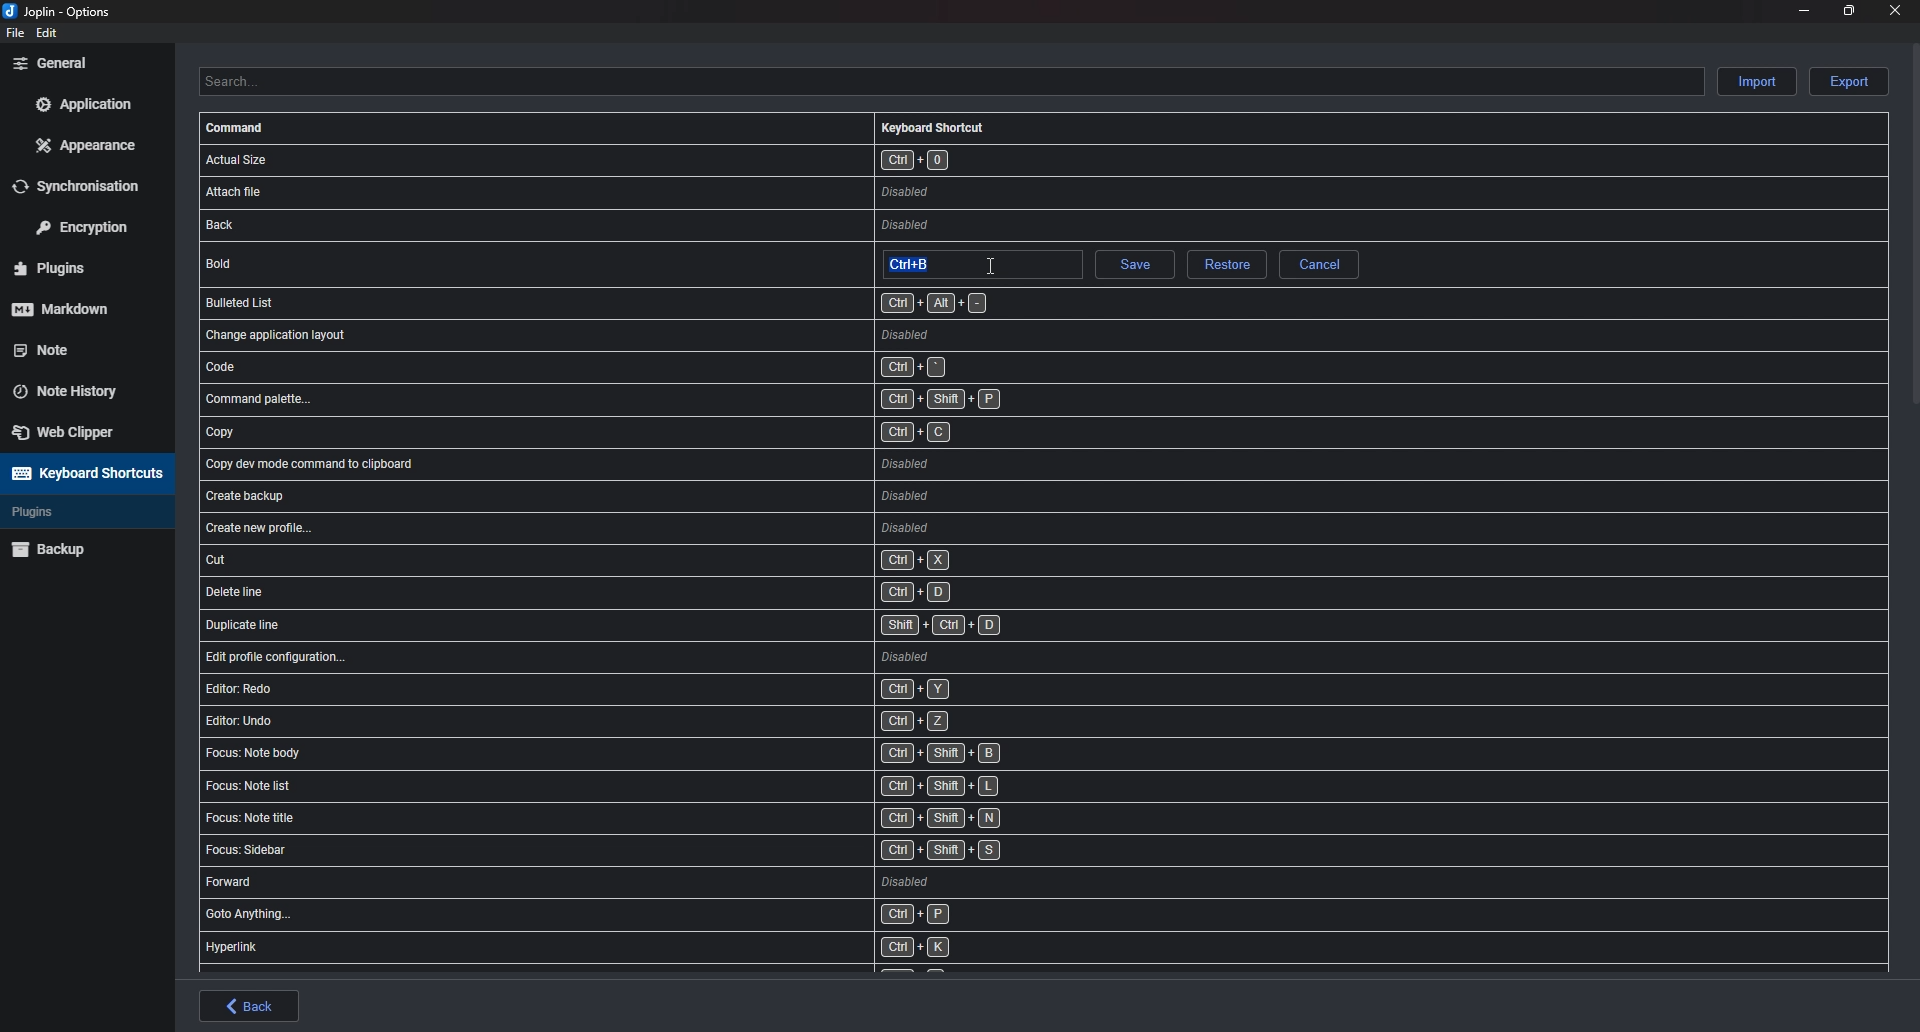 The height and width of the screenshot is (1032, 1920). I want to click on Application, so click(83, 104).